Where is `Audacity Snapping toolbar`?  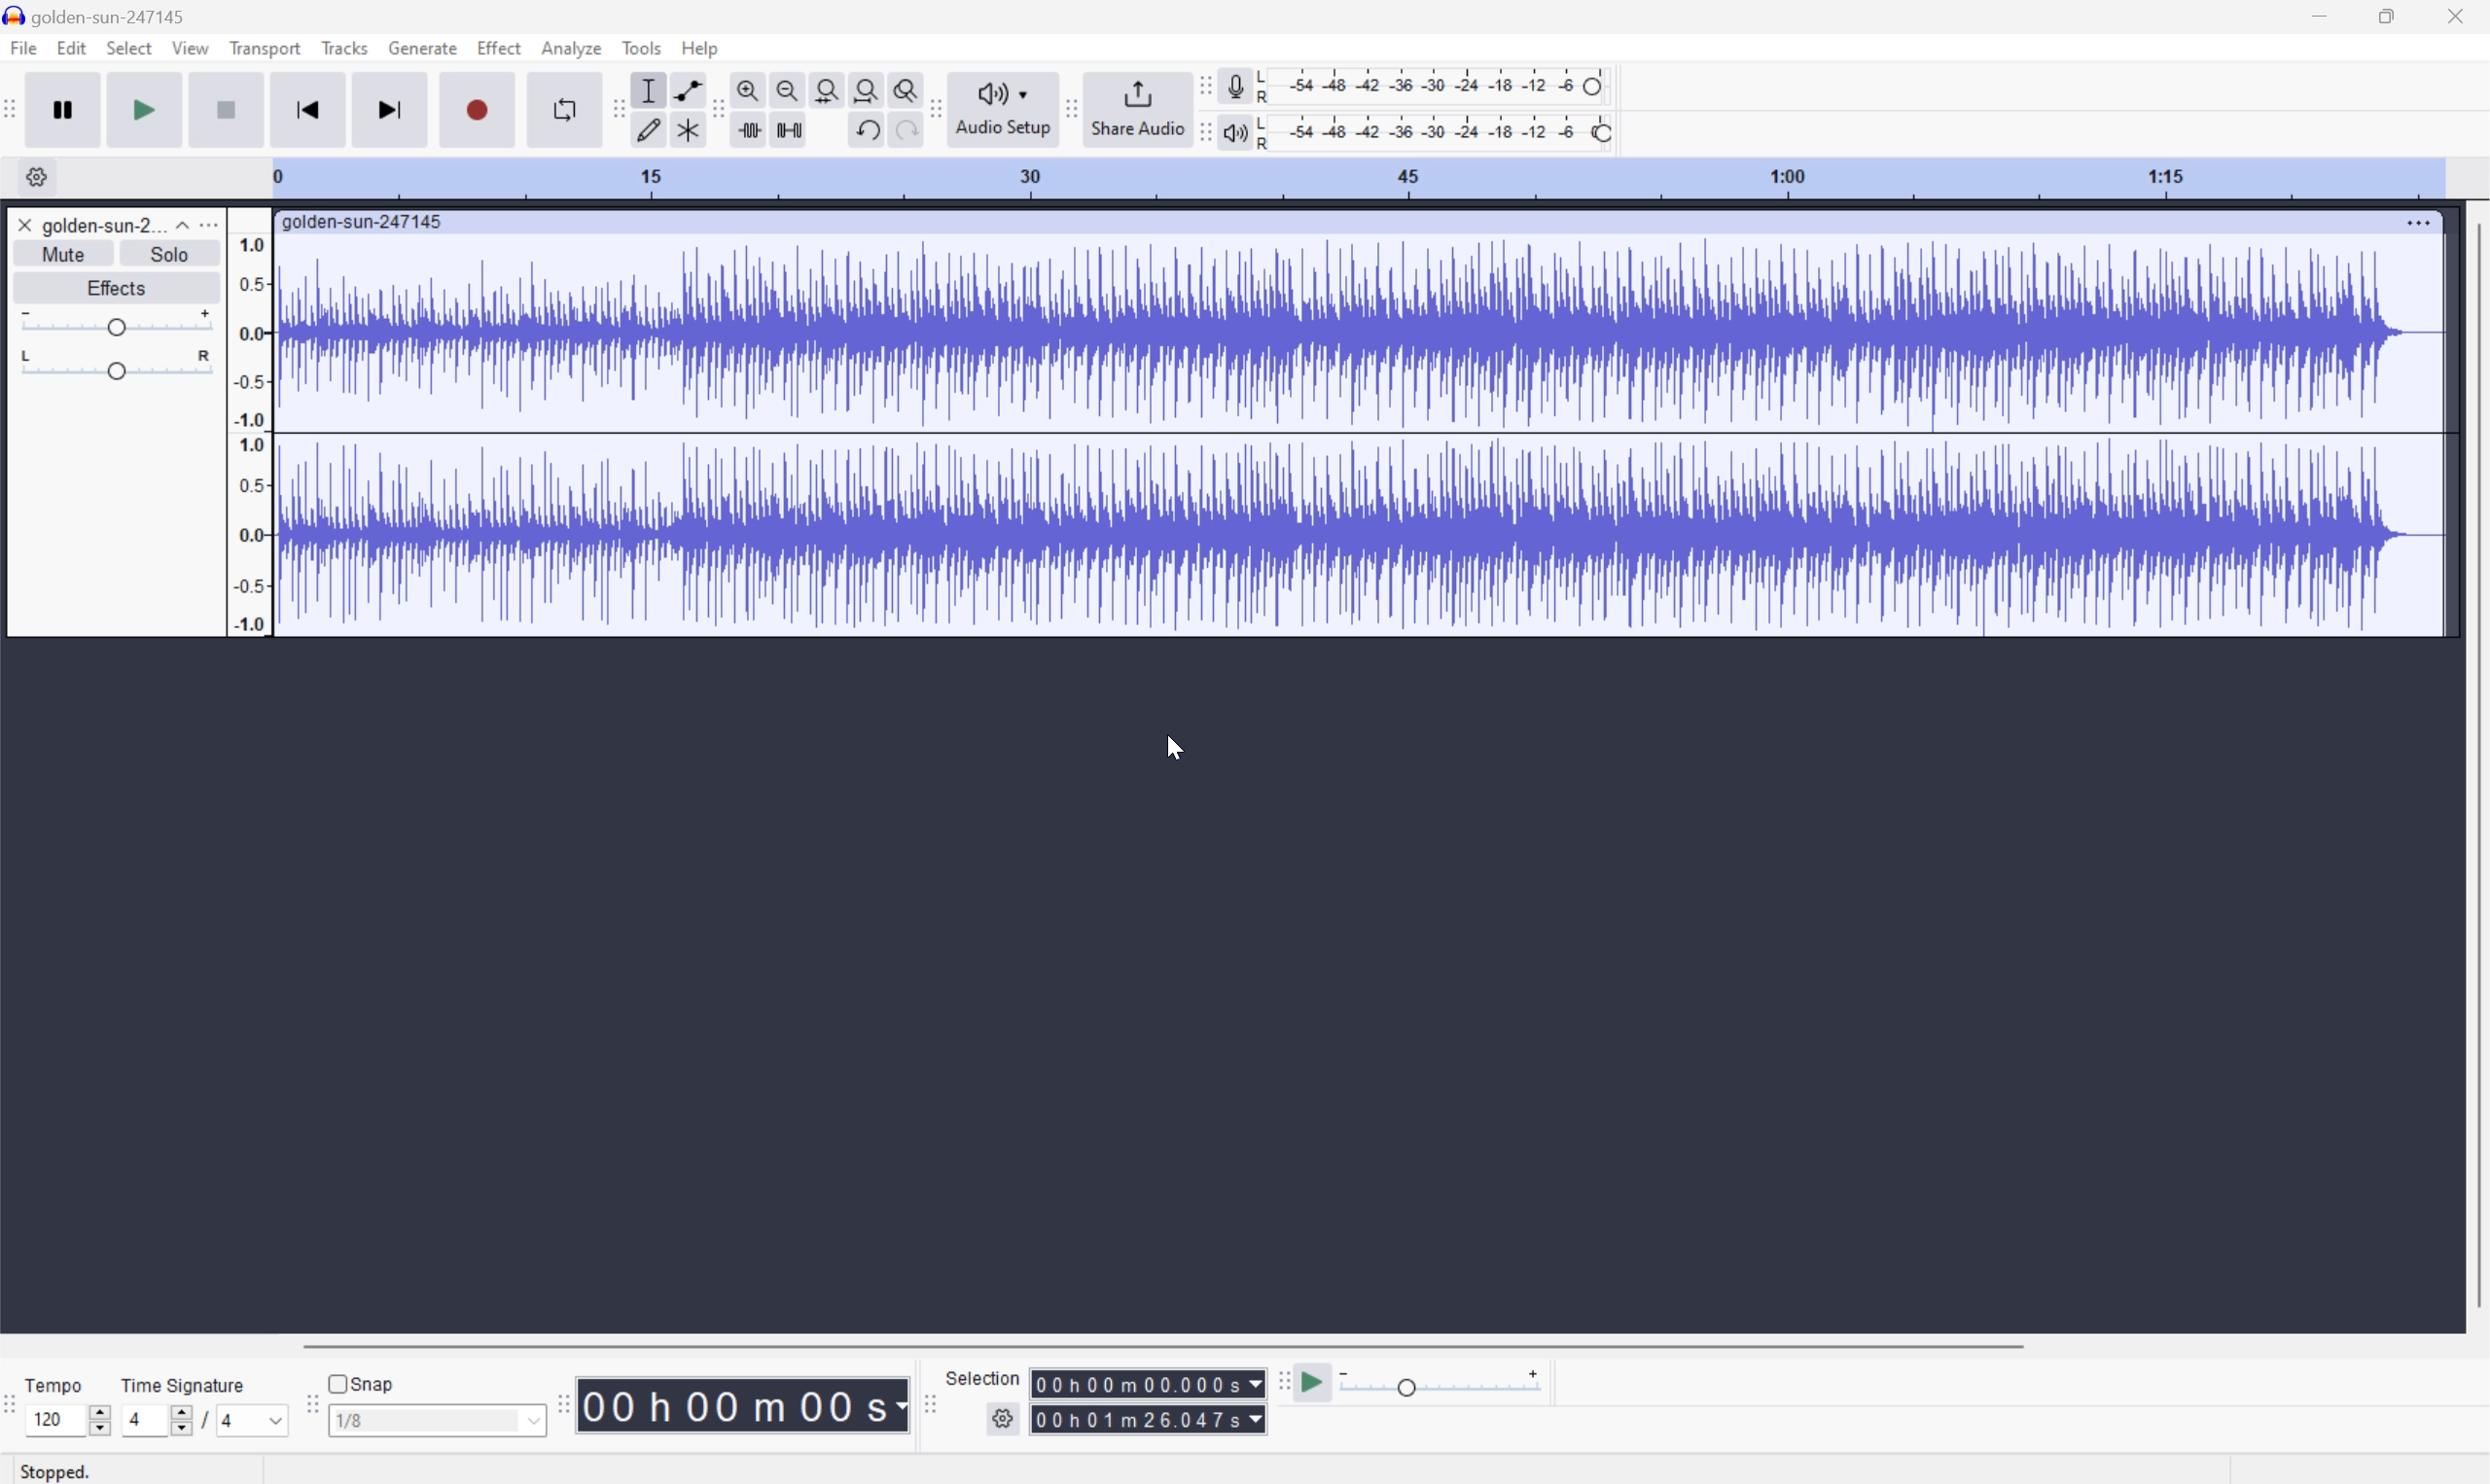
Audacity Snapping toolbar is located at coordinates (310, 1407).